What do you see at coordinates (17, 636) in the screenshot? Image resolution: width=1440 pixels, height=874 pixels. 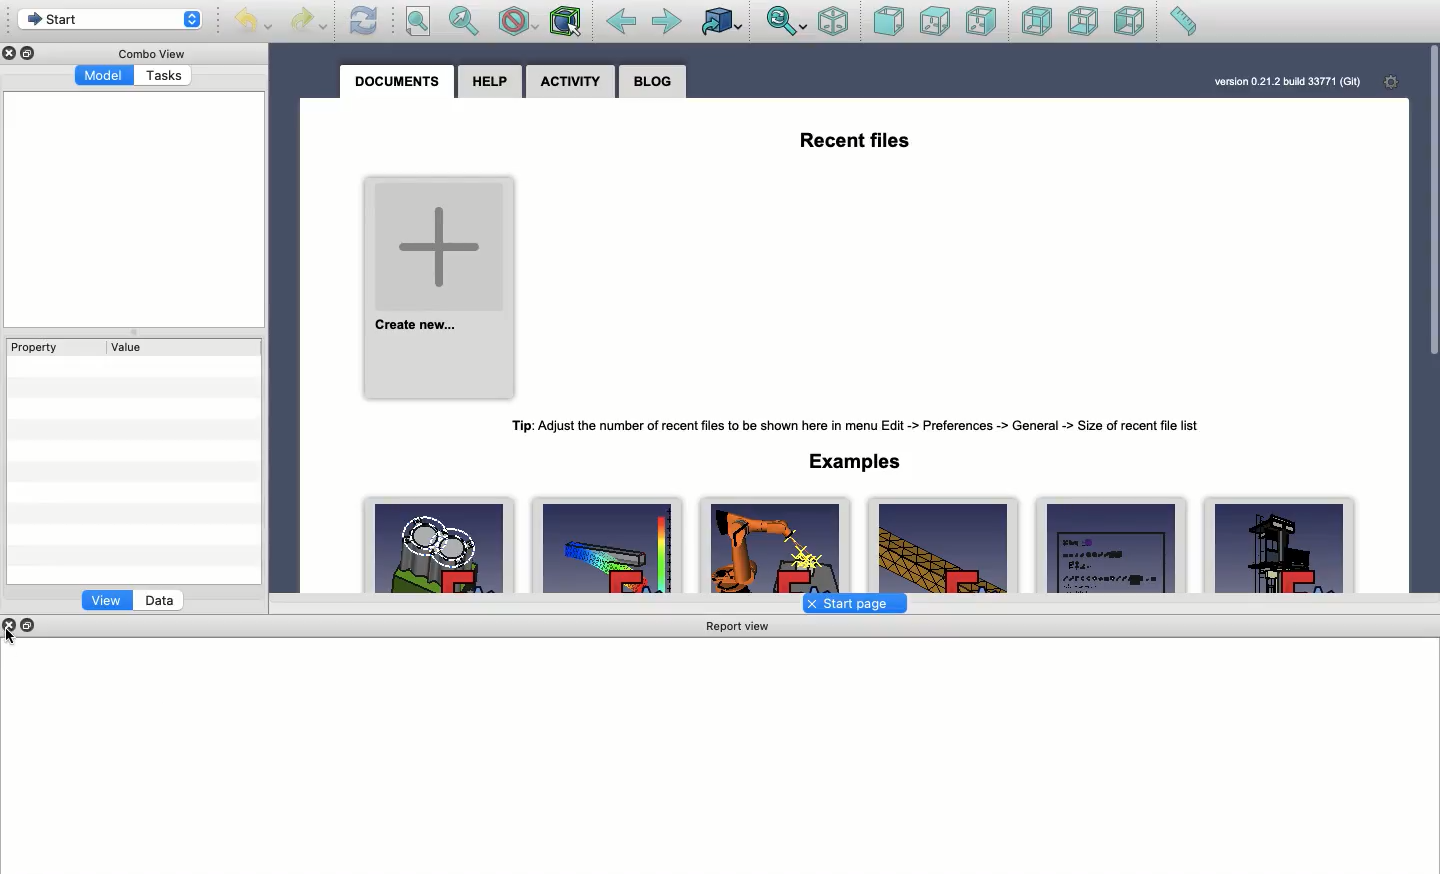 I see `Click` at bounding box center [17, 636].